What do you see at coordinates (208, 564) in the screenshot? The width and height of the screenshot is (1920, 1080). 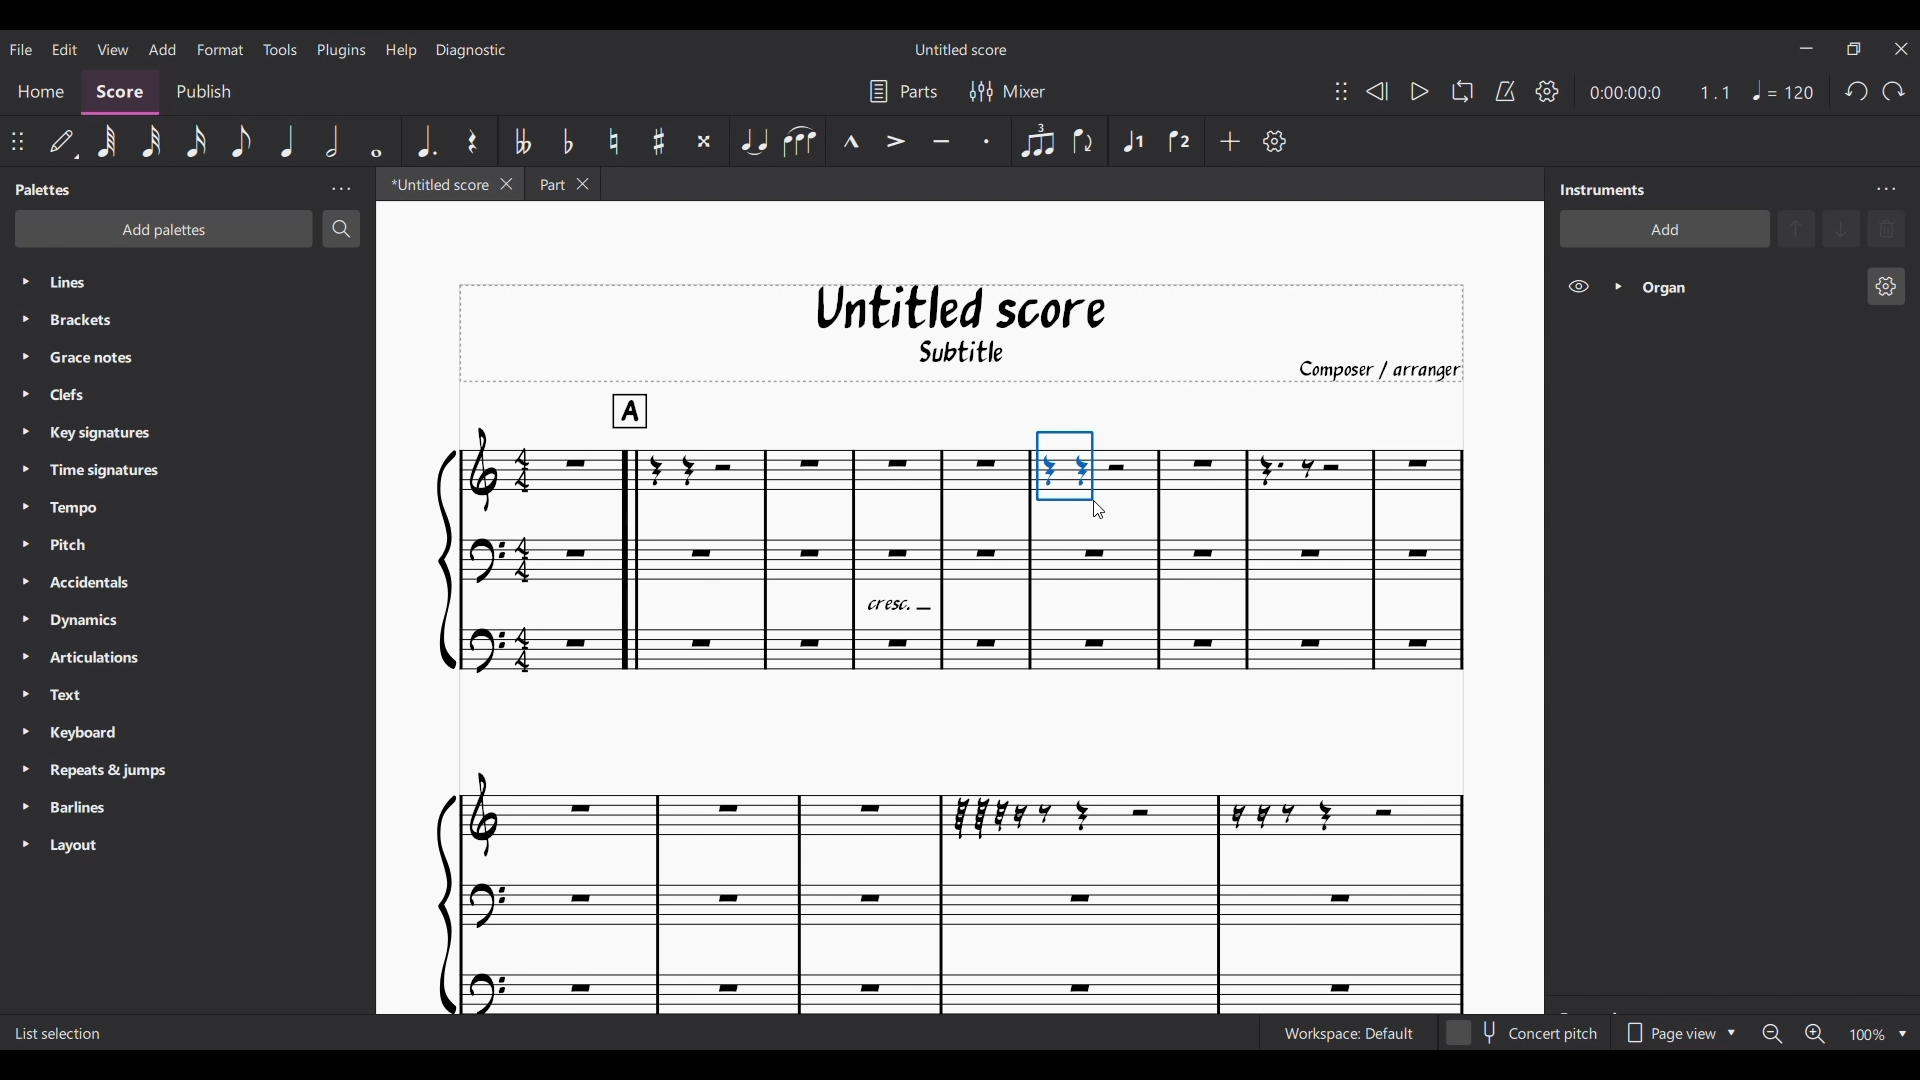 I see `List of palettes` at bounding box center [208, 564].